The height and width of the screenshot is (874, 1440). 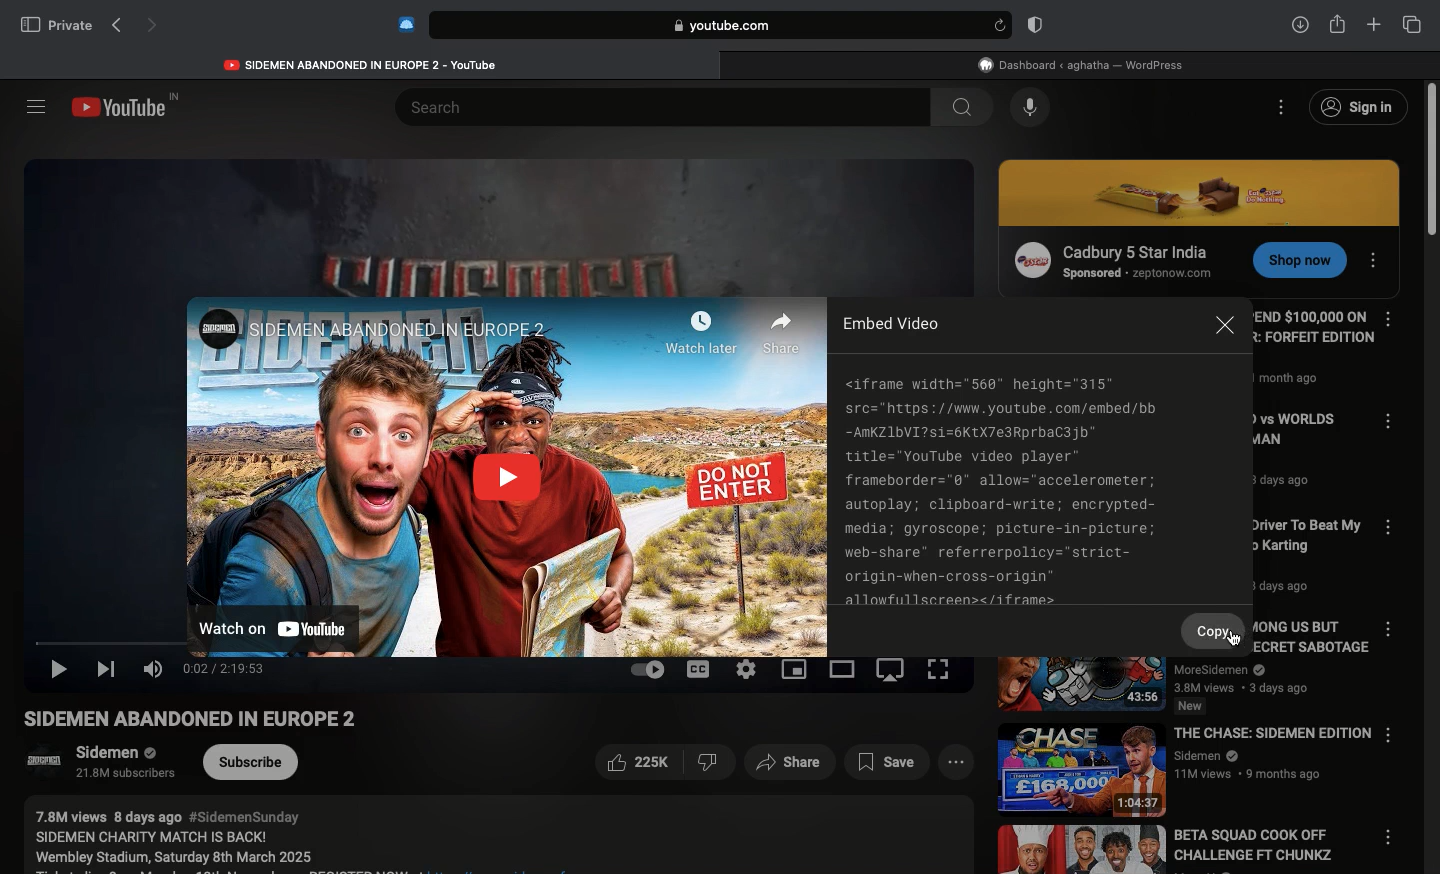 What do you see at coordinates (791, 763) in the screenshot?
I see `Share` at bounding box center [791, 763].